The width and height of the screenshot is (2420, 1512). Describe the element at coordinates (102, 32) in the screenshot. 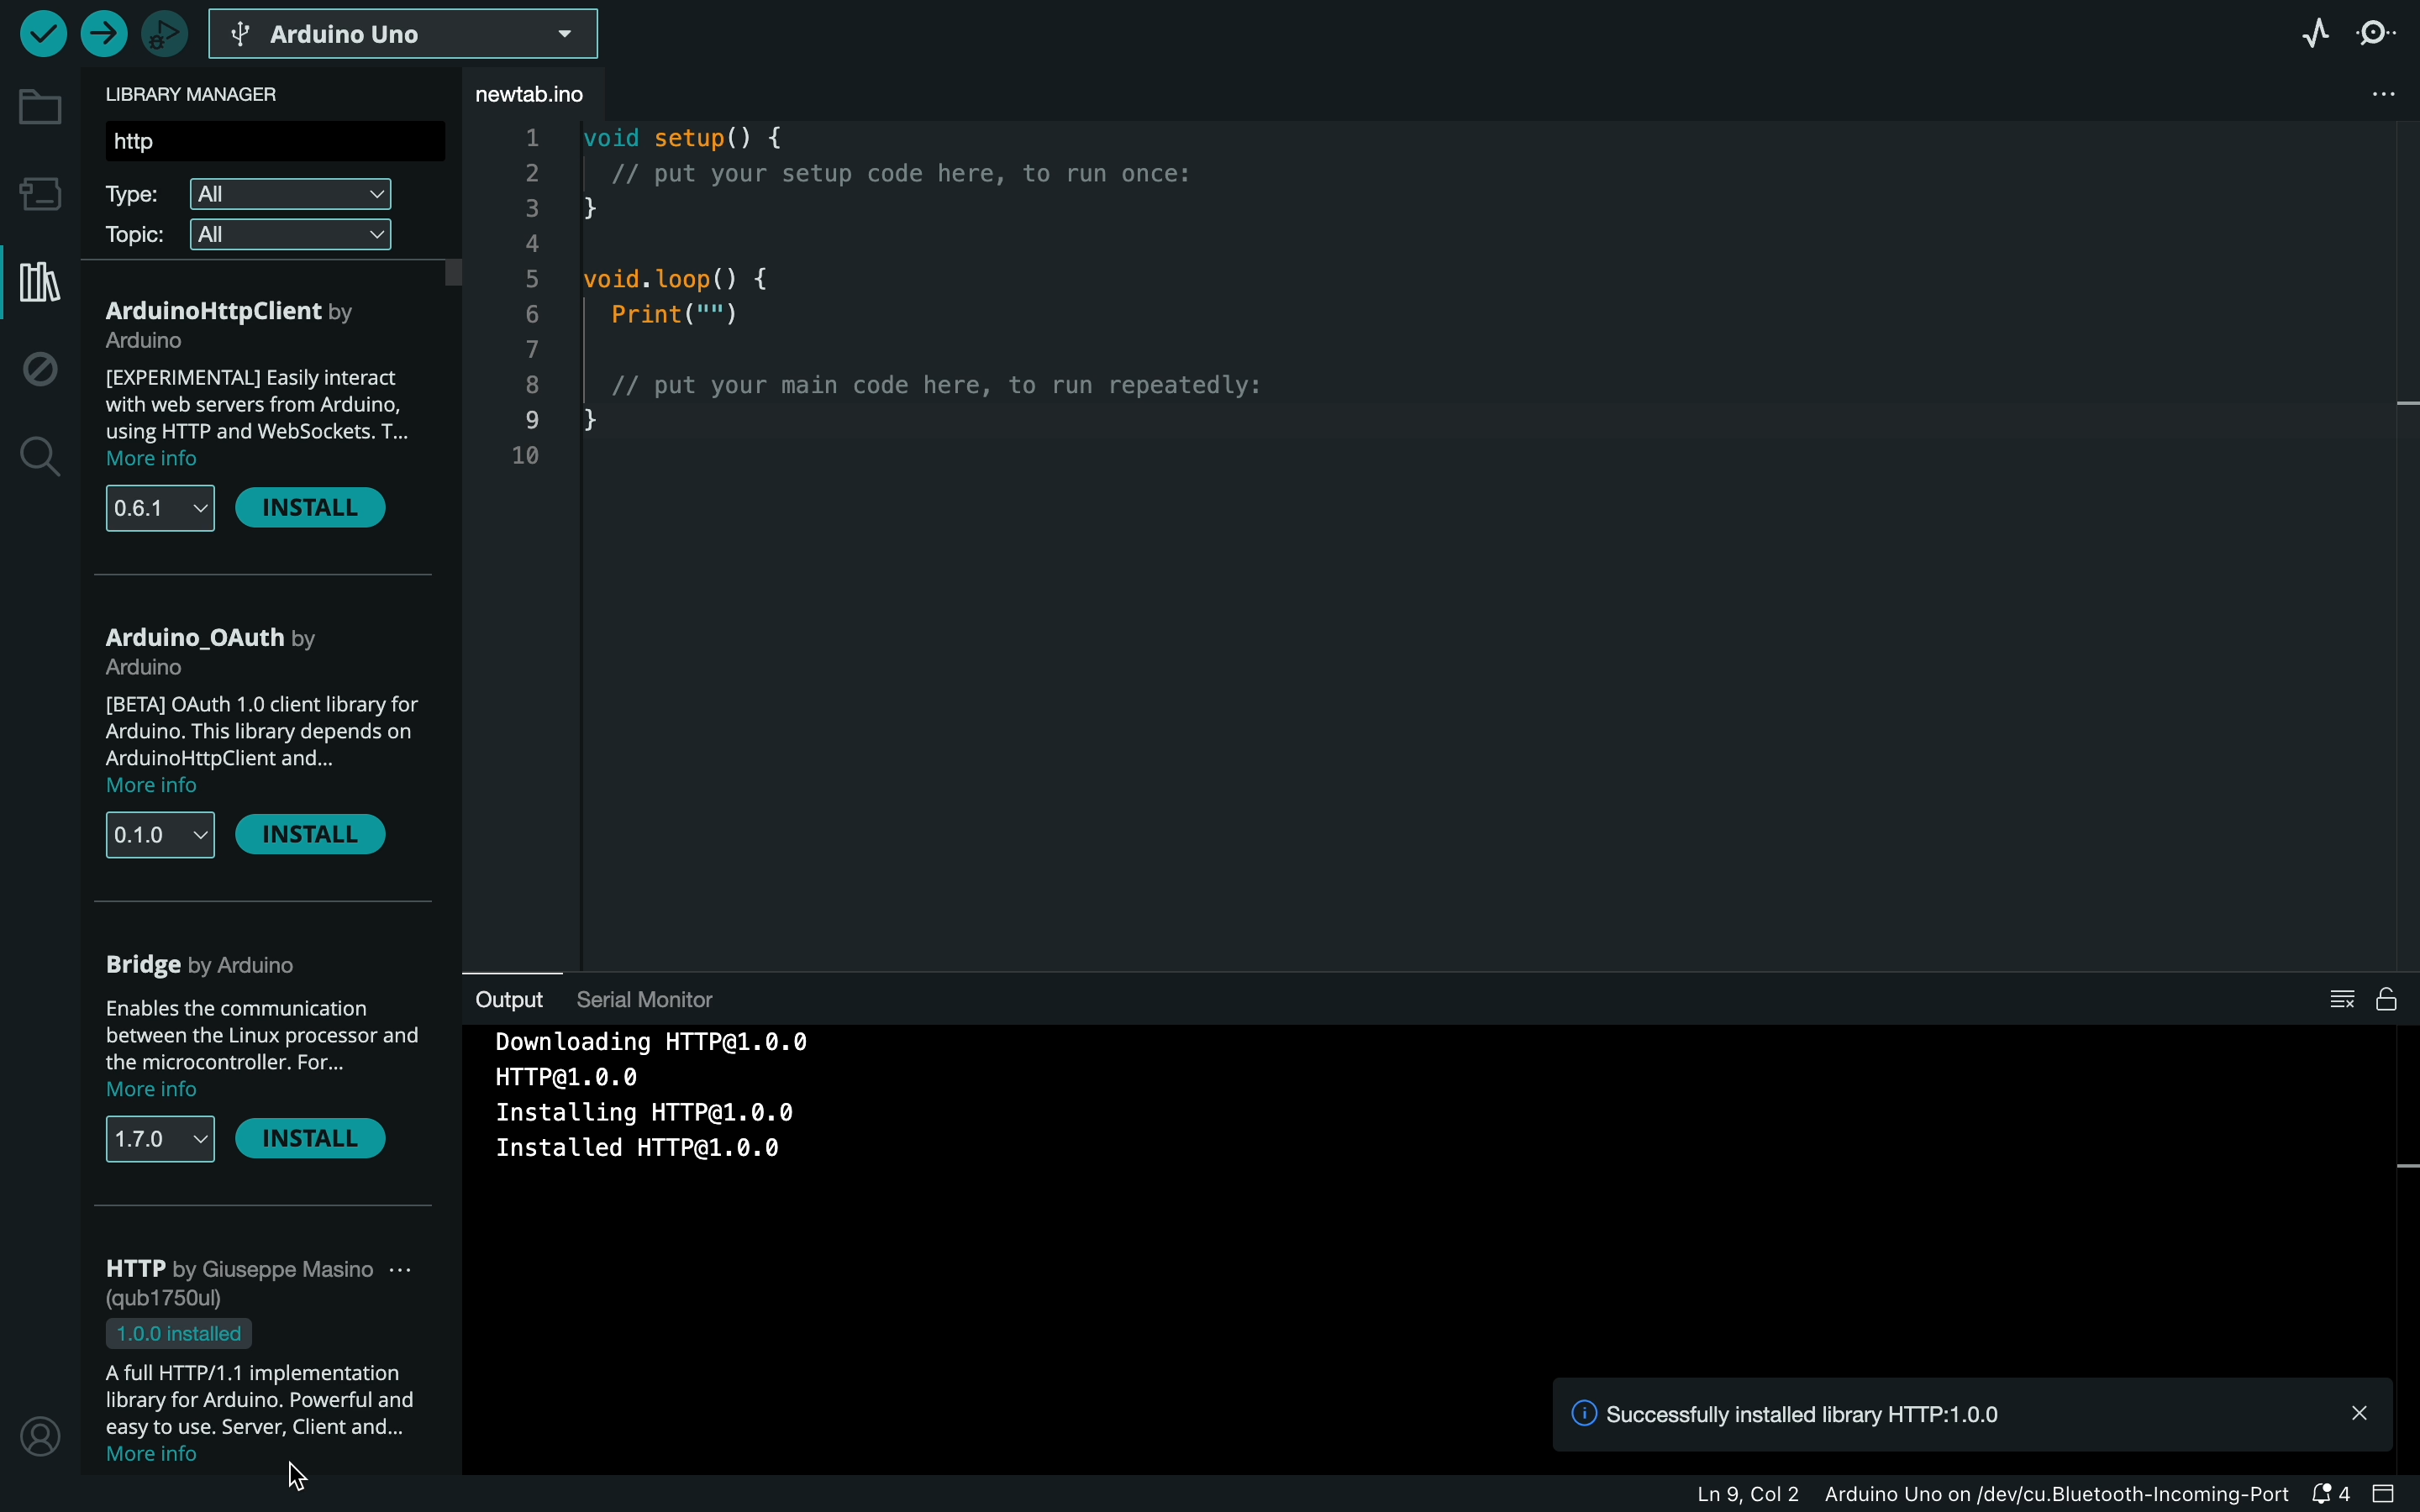

I see `upload` at that location.